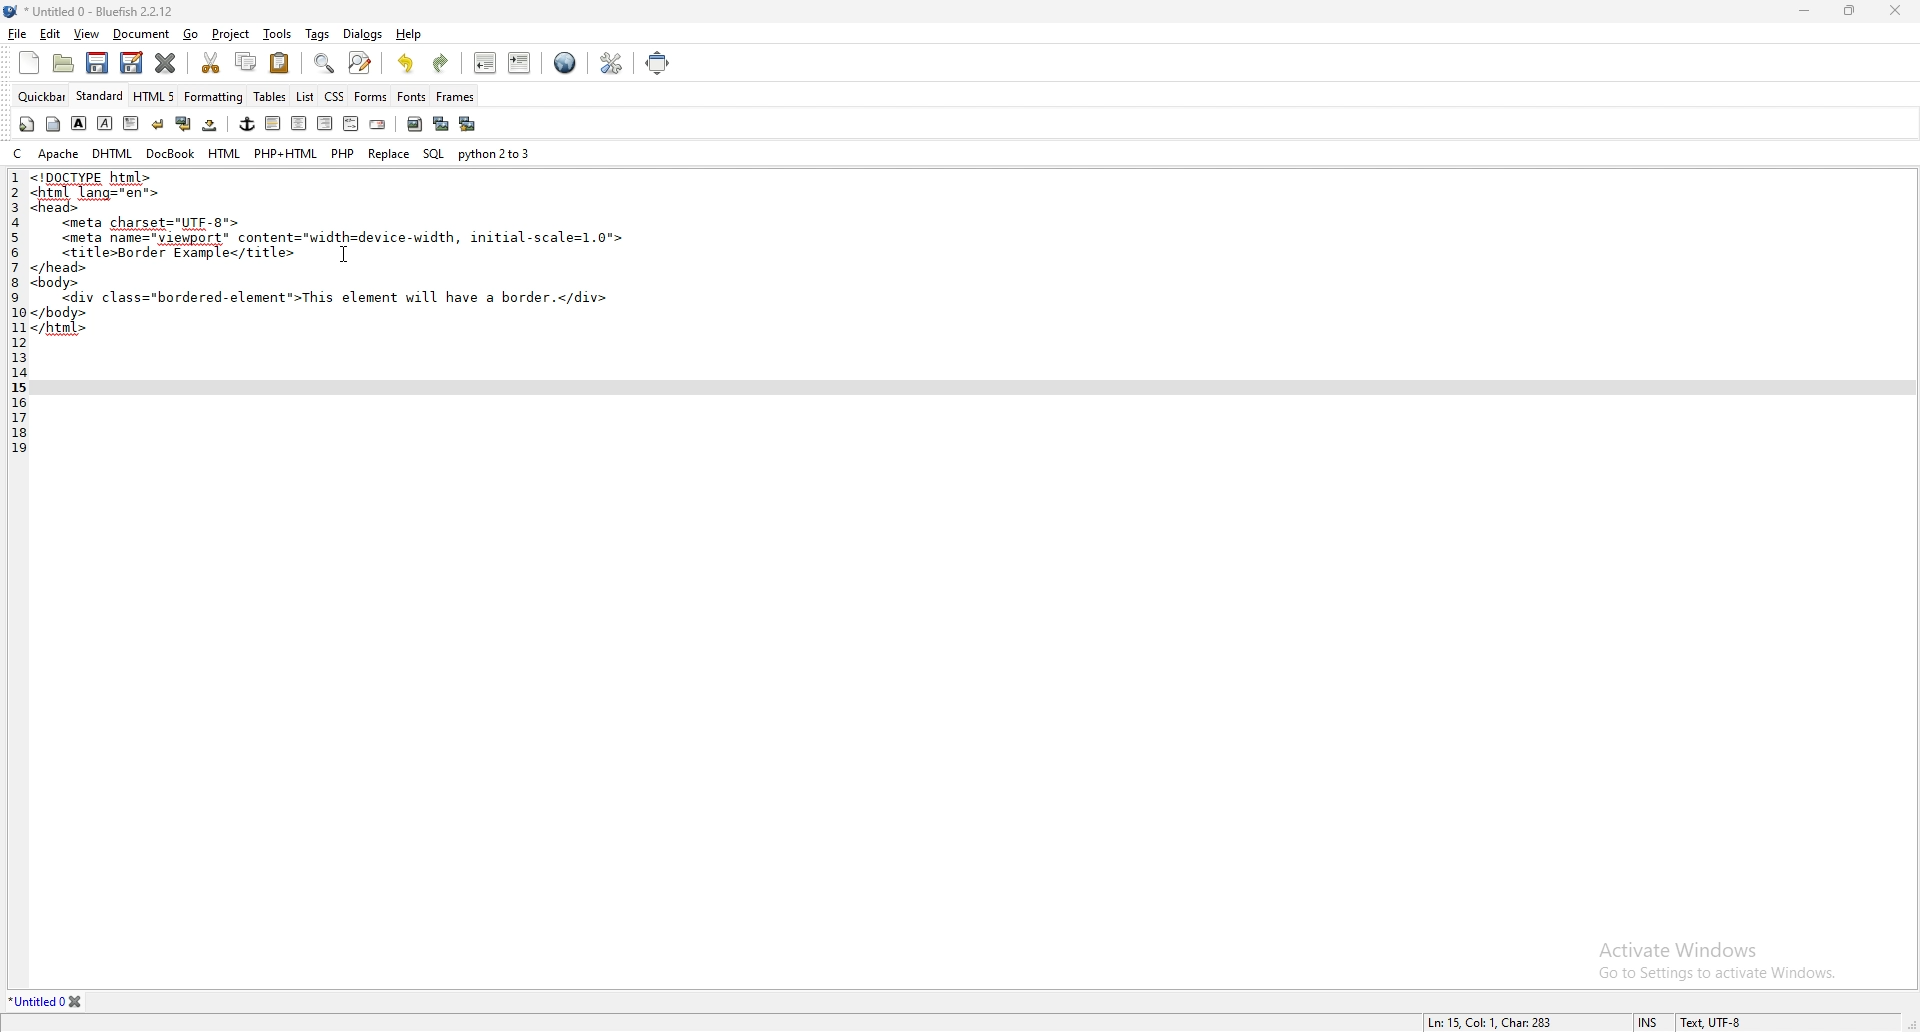 The height and width of the screenshot is (1032, 1920). Describe the element at coordinates (362, 62) in the screenshot. I see `advanced find and replace` at that location.